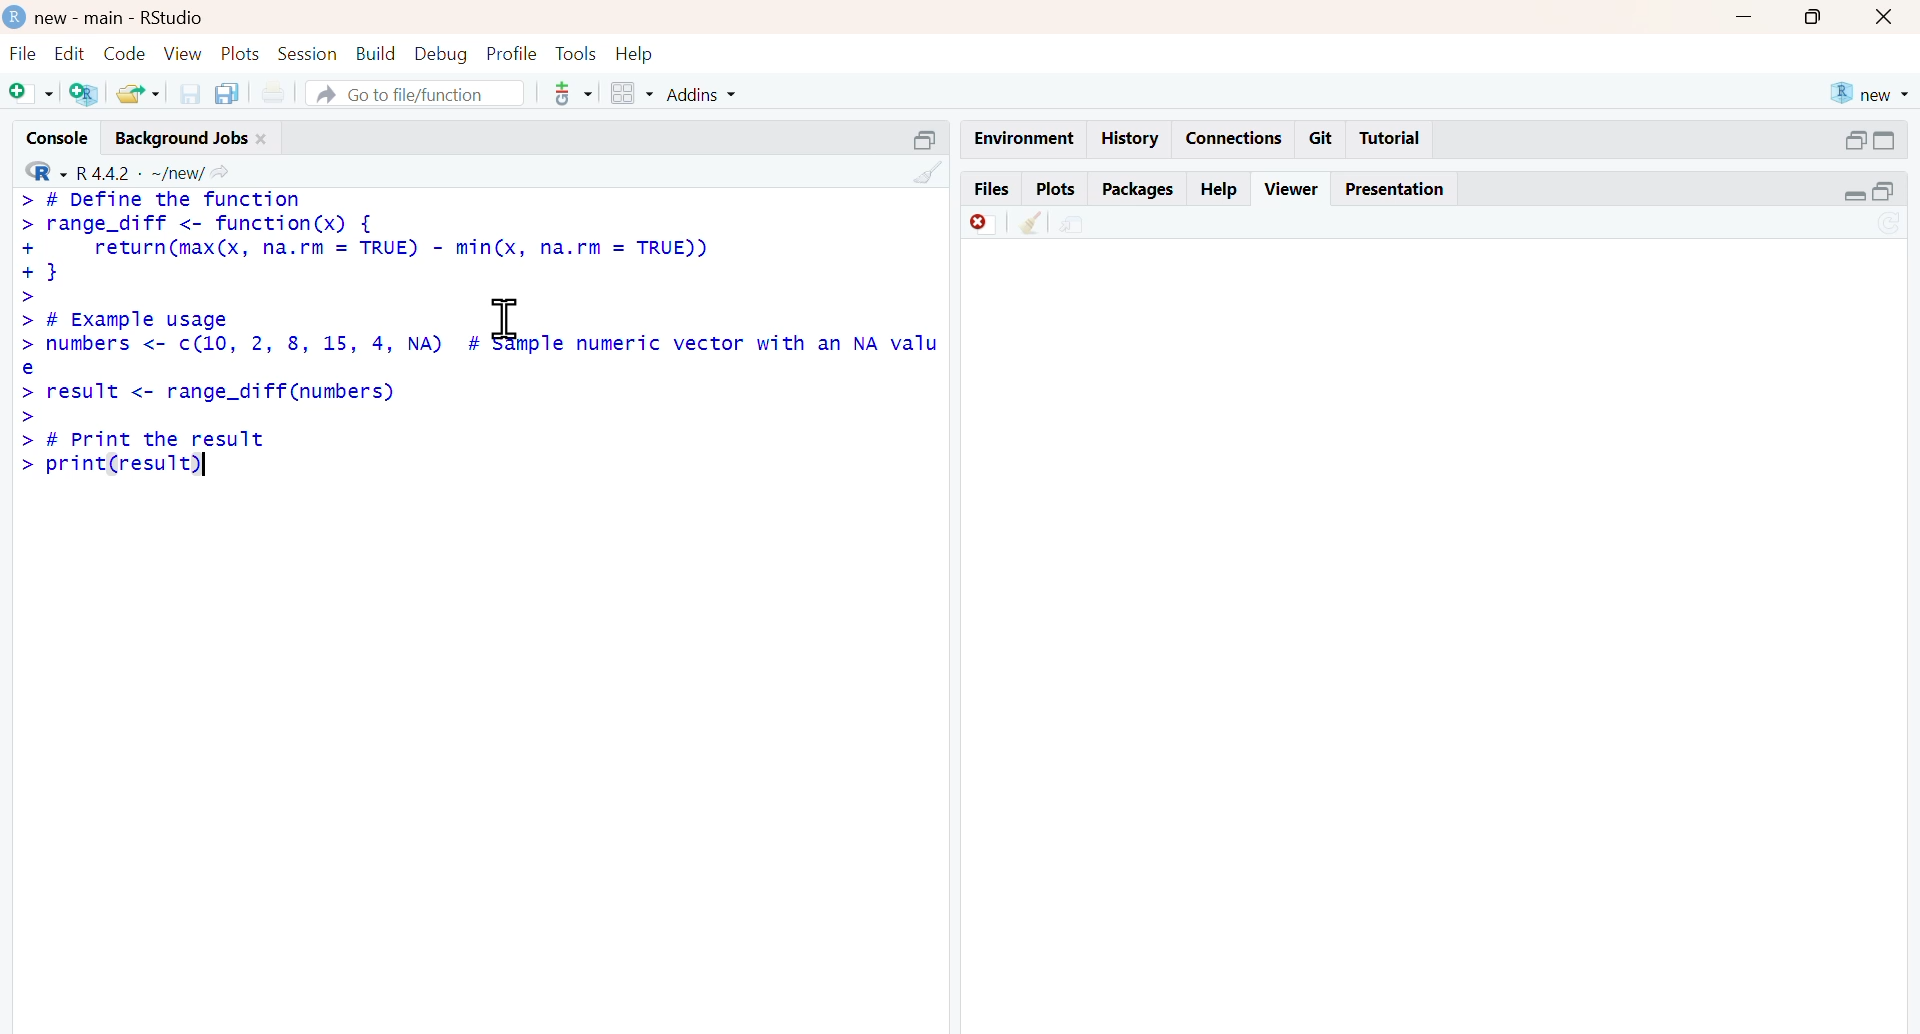 This screenshot has height=1034, width=1920. Describe the element at coordinates (219, 173) in the screenshot. I see `share icon` at that location.